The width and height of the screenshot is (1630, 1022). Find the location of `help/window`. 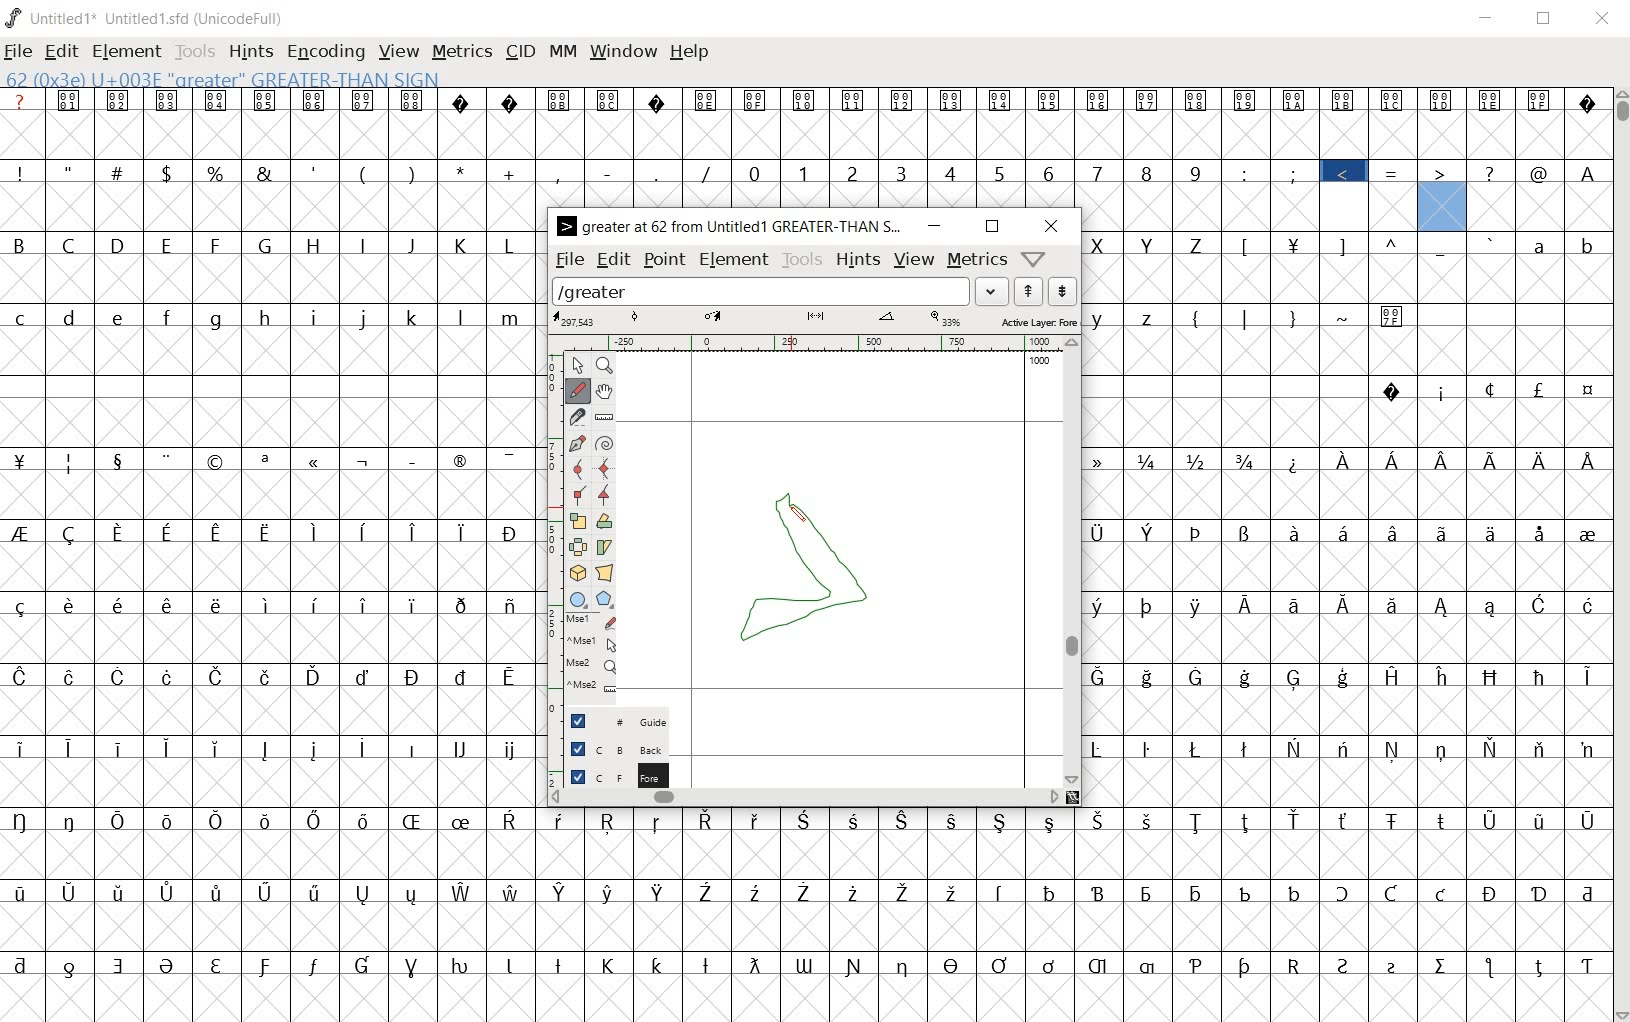

help/window is located at coordinates (1034, 258).